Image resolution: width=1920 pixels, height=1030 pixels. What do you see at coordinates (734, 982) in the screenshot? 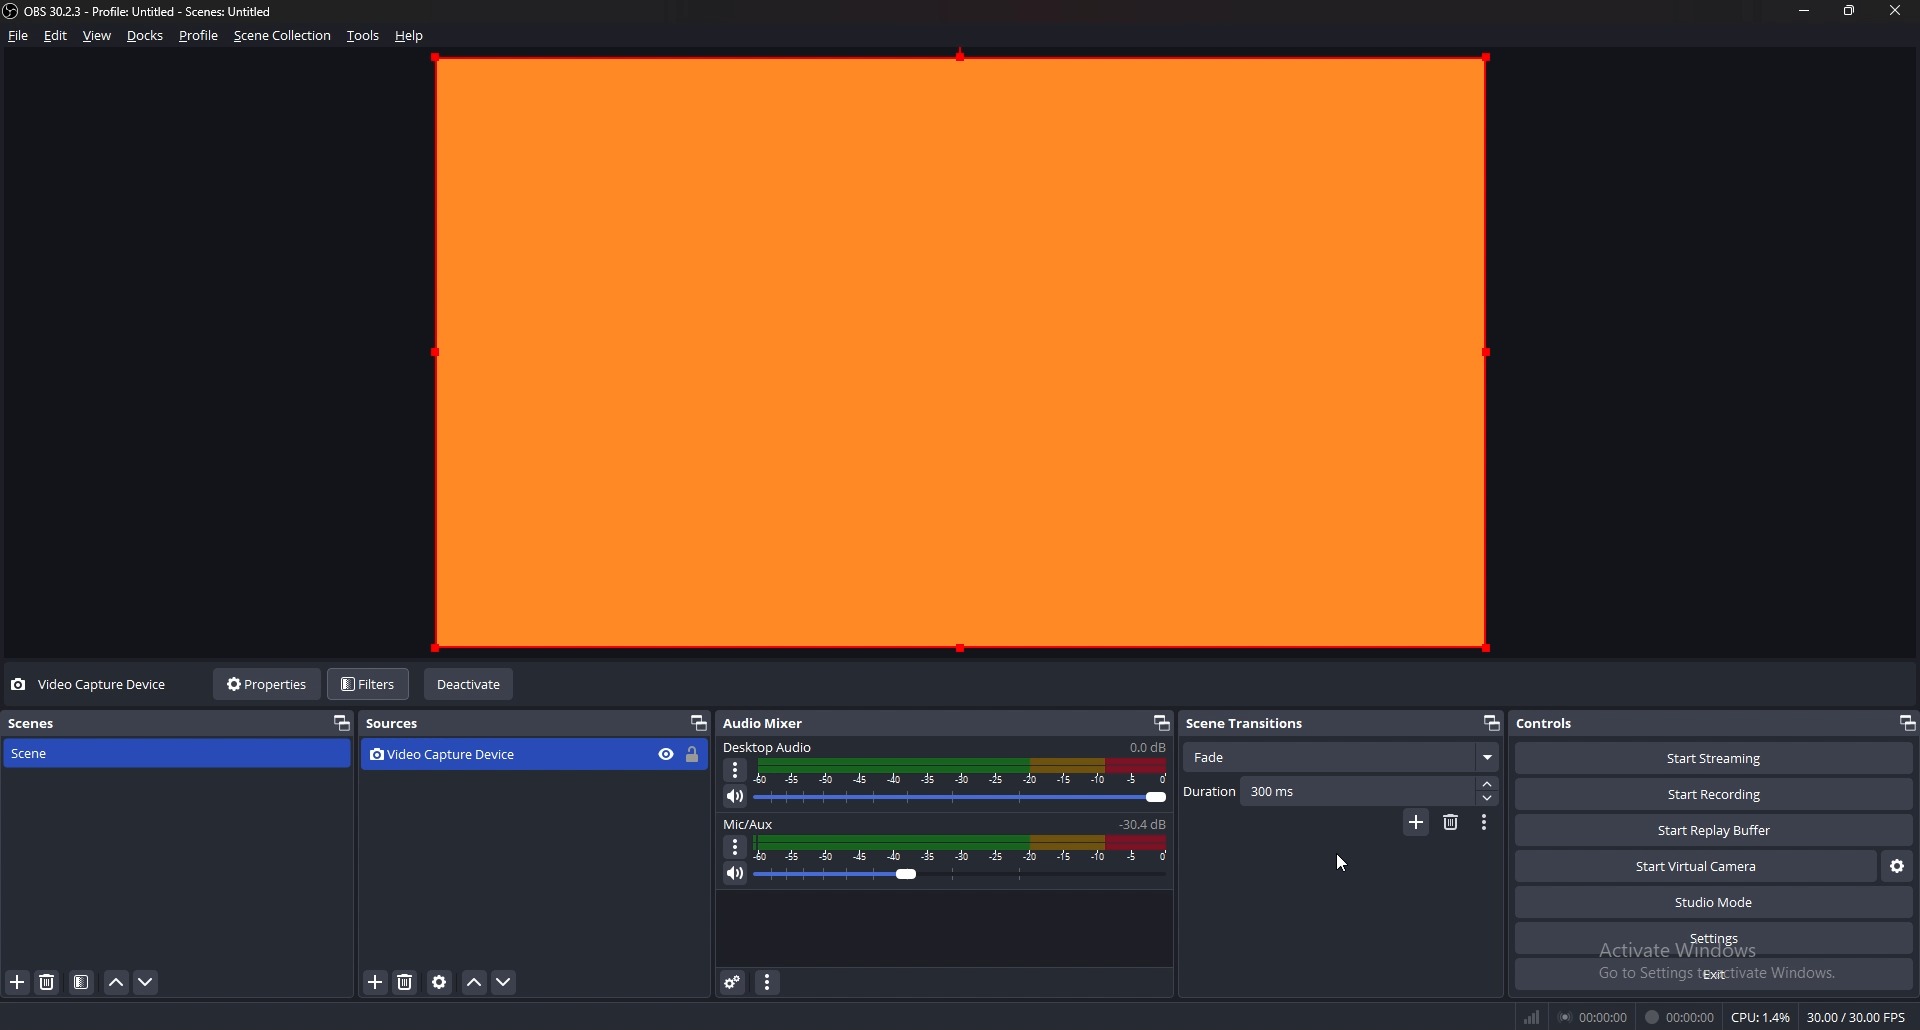
I see `audio mixer settings` at bounding box center [734, 982].